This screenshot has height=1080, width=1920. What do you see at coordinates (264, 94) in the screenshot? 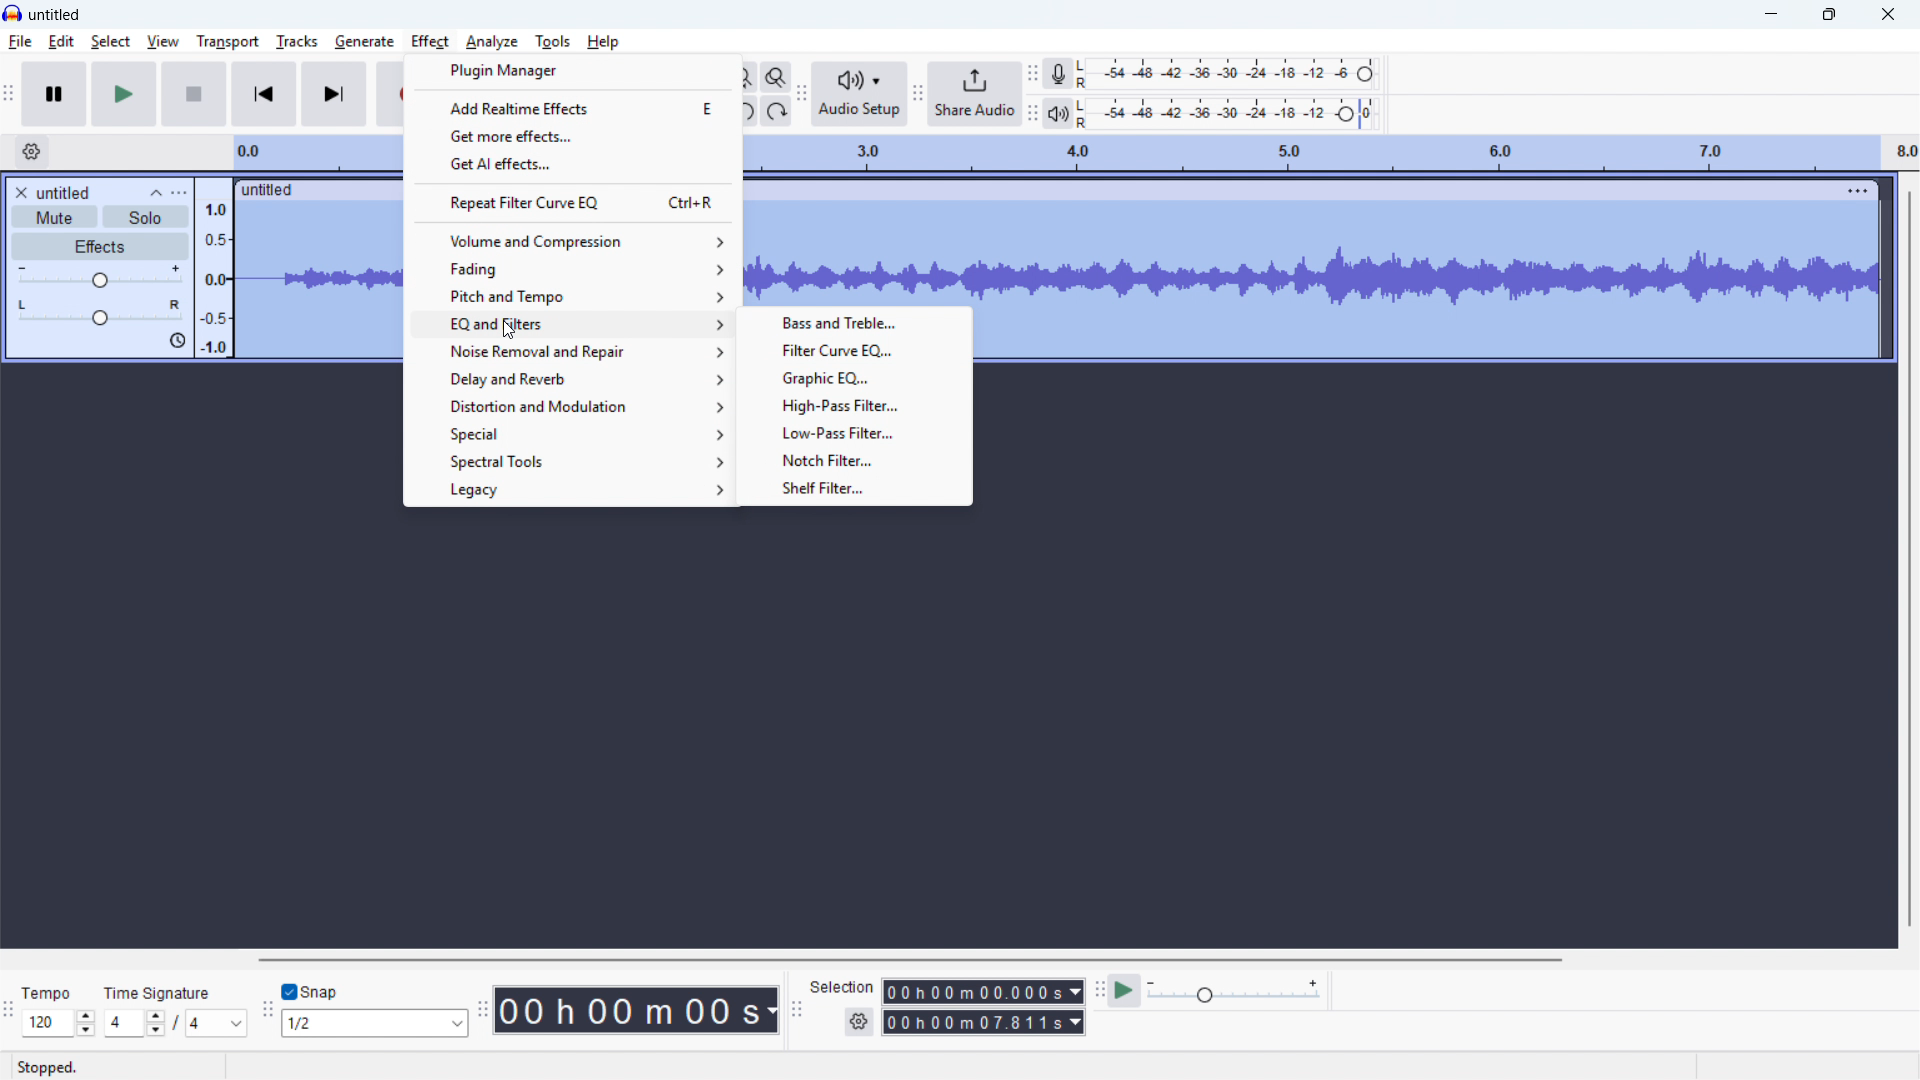
I see `skip to start` at bounding box center [264, 94].